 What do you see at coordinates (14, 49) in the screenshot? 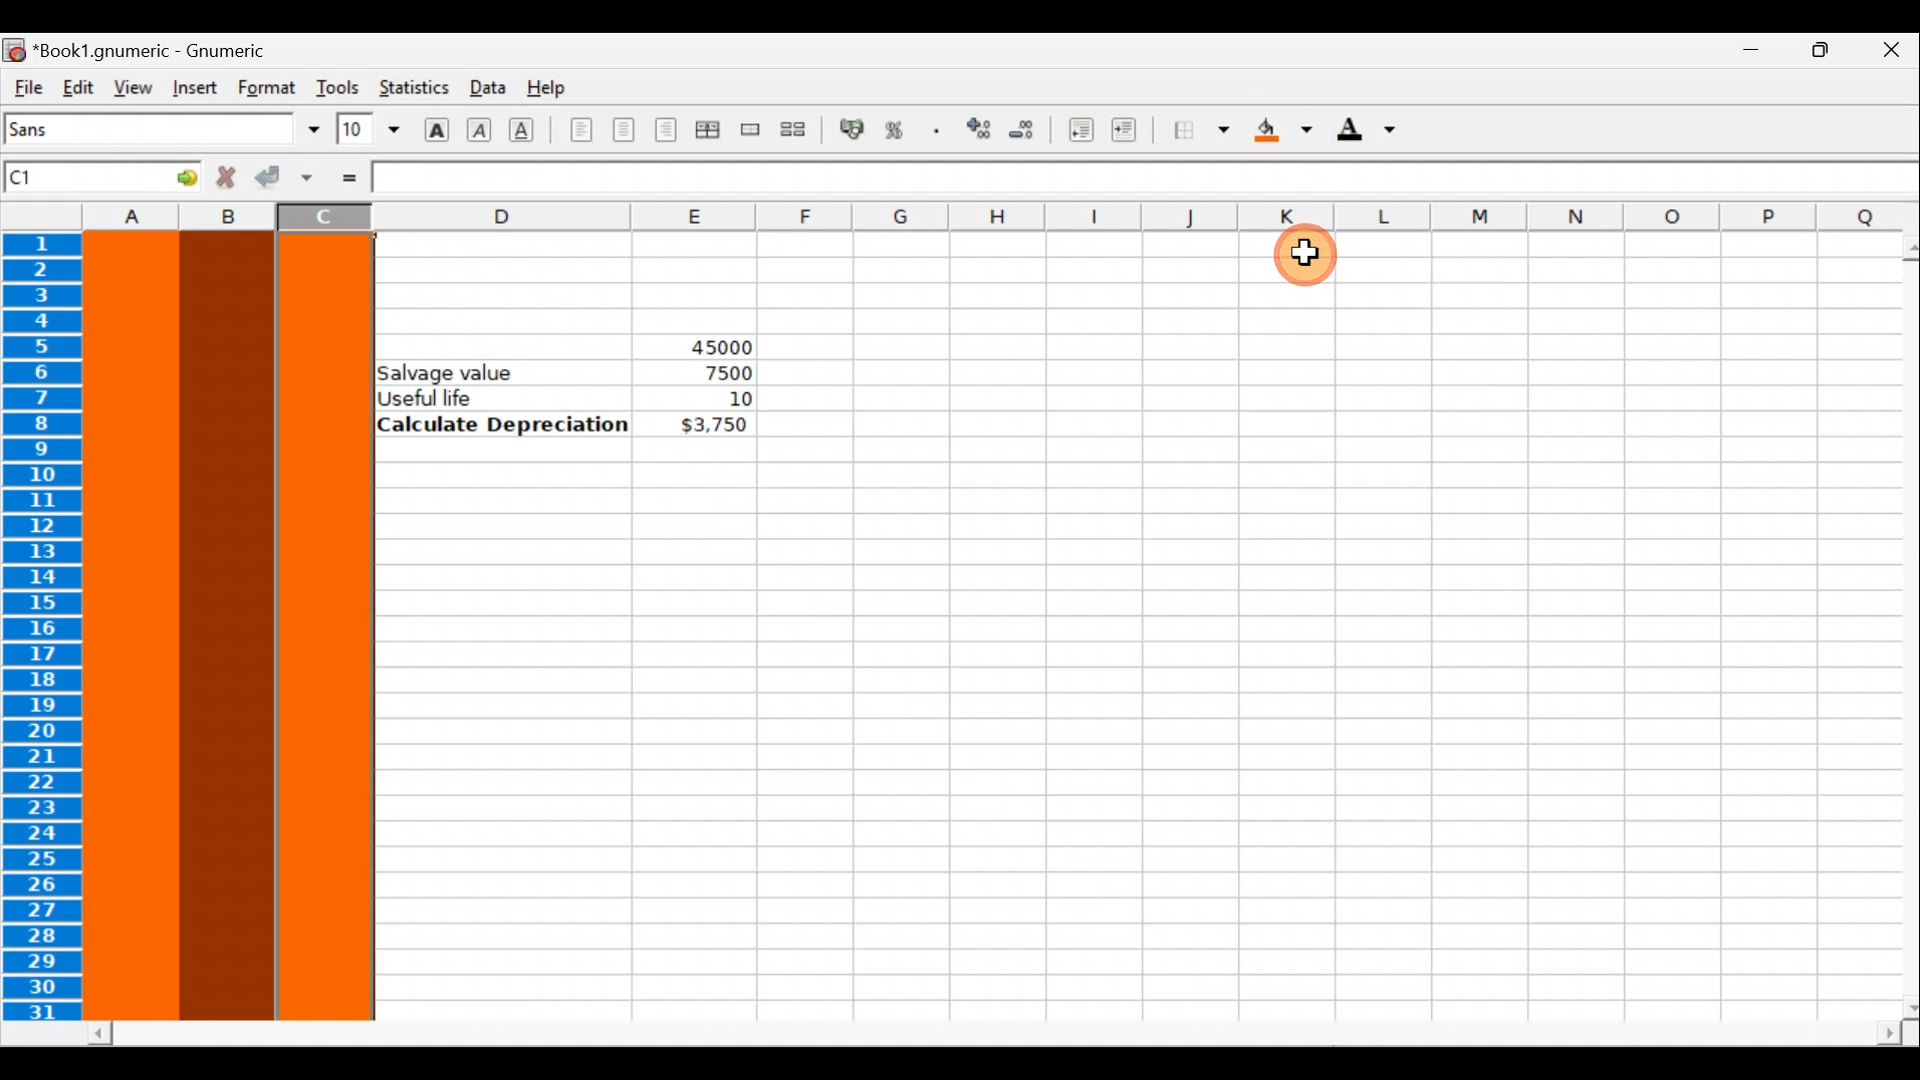
I see `Gnumeric logo` at bounding box center [14, 49].